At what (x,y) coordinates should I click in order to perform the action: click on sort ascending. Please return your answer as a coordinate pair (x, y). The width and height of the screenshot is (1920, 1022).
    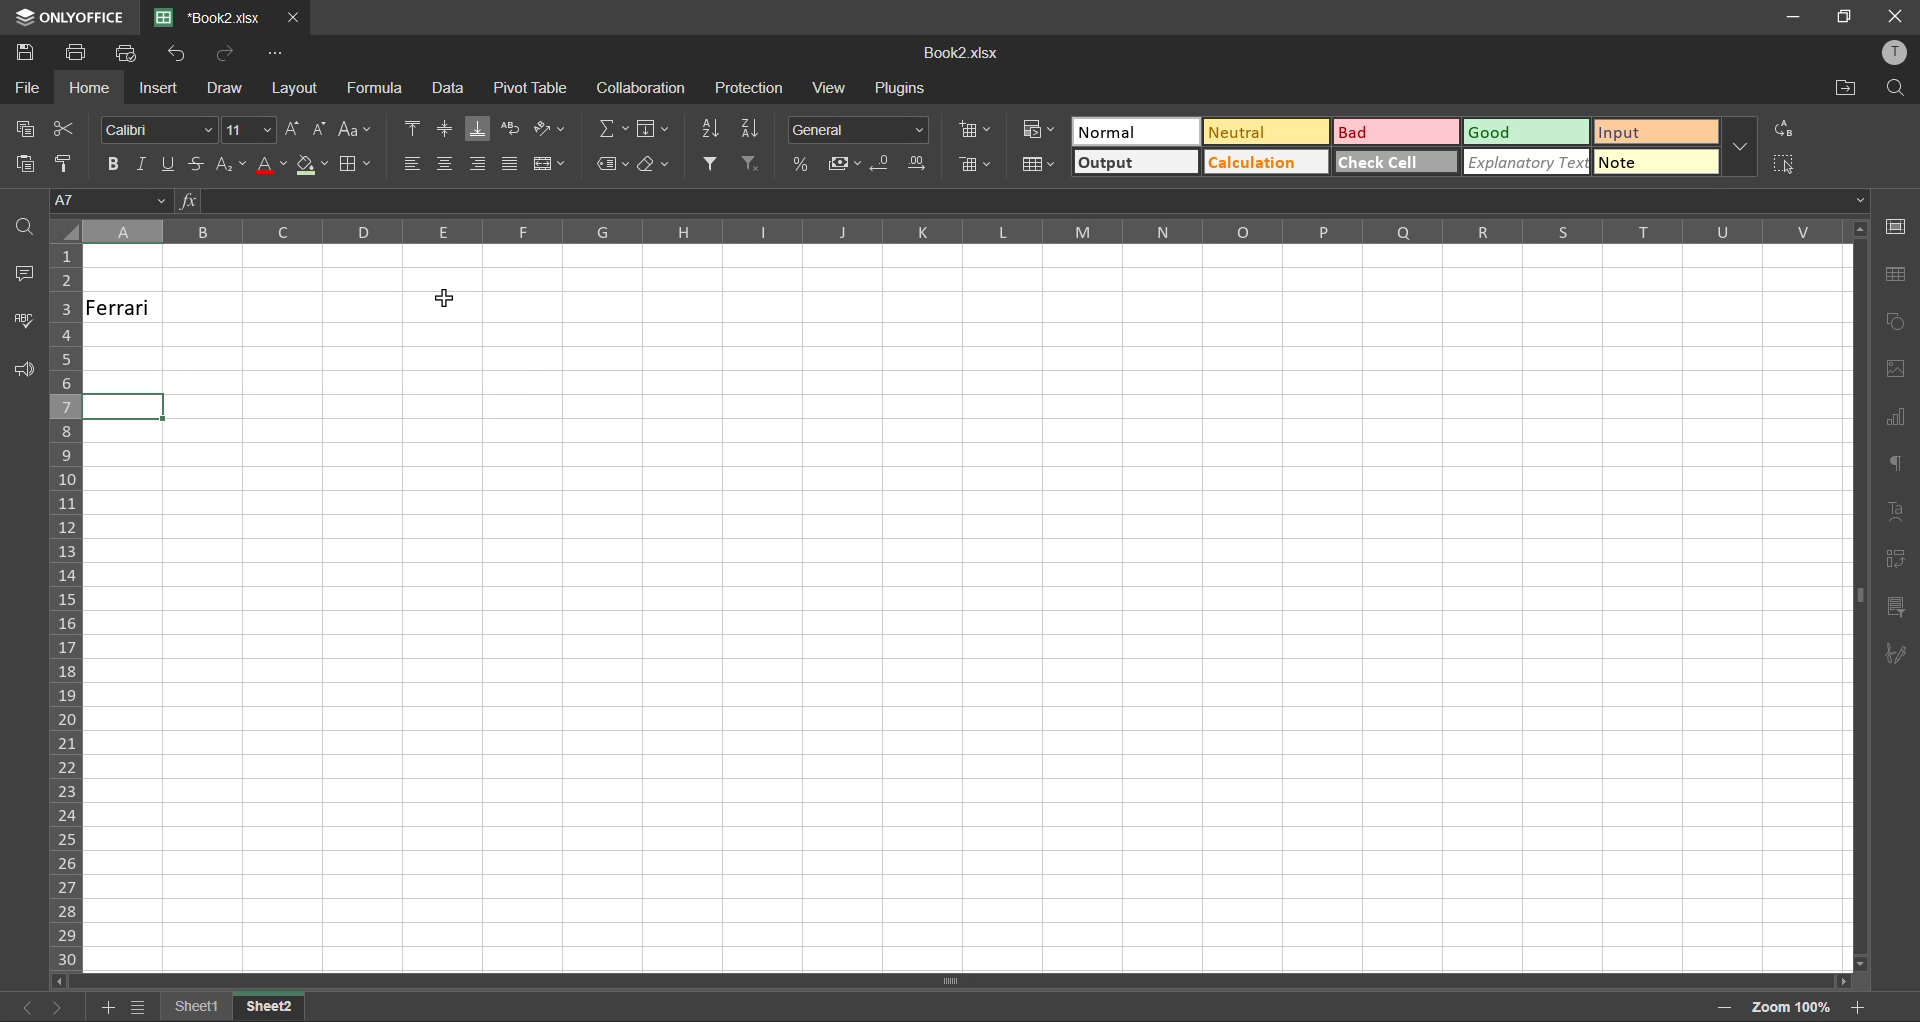
    Looking at the image, I should click on (710, 130).